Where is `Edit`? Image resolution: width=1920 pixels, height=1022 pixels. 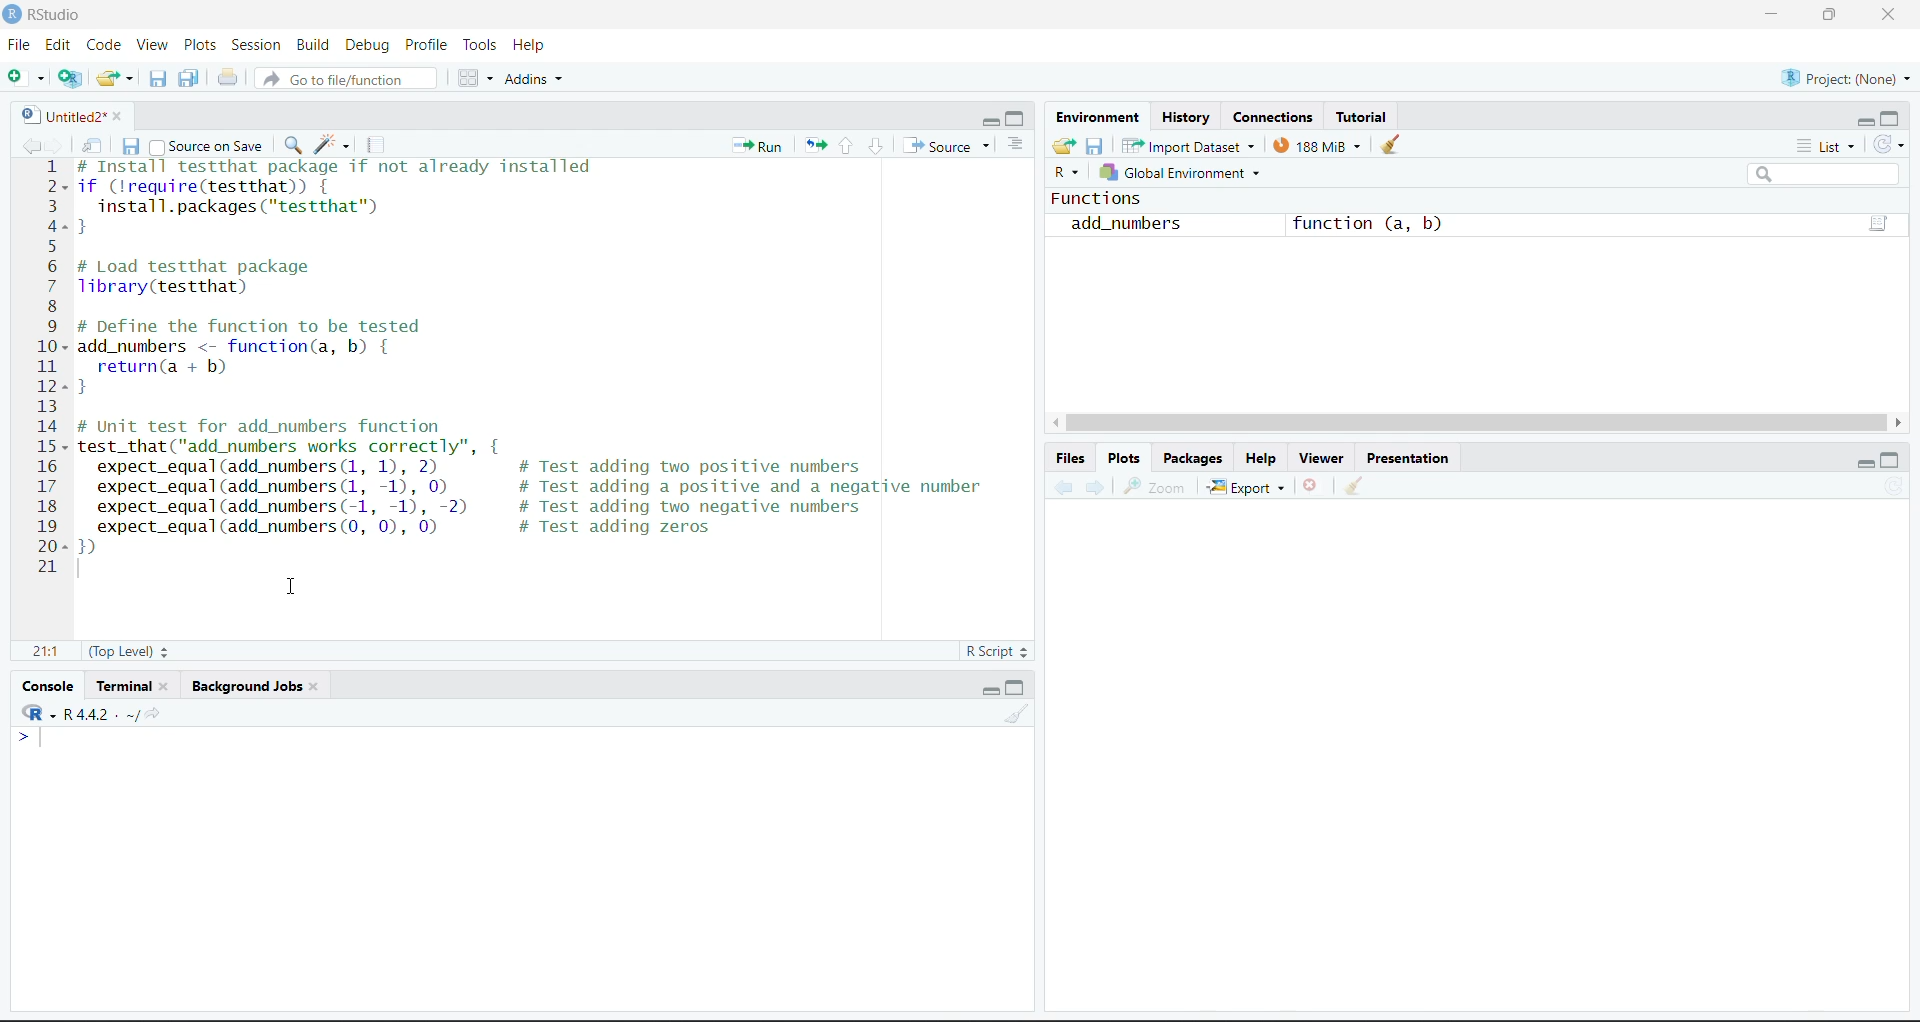 Edit is located at coordinates (60, 42).